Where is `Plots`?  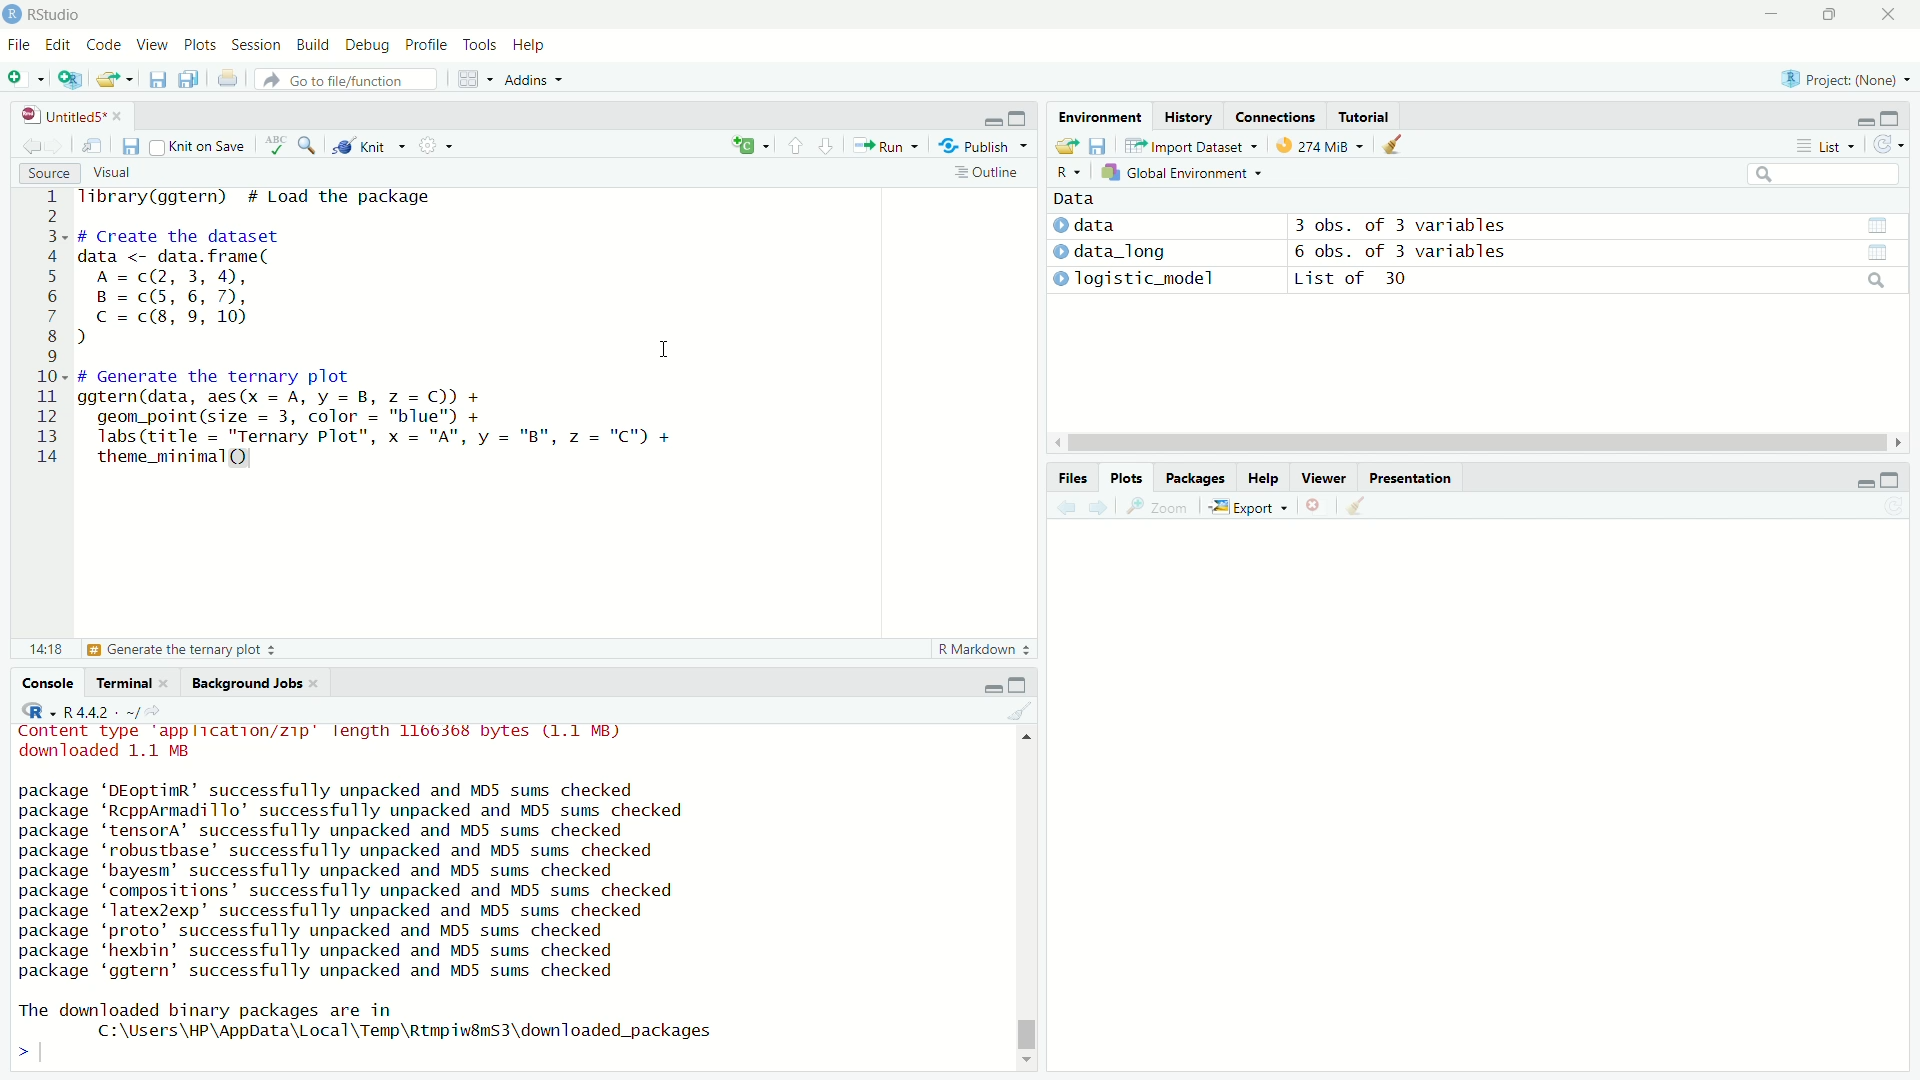
Plots is located at coordinates (197, 46).